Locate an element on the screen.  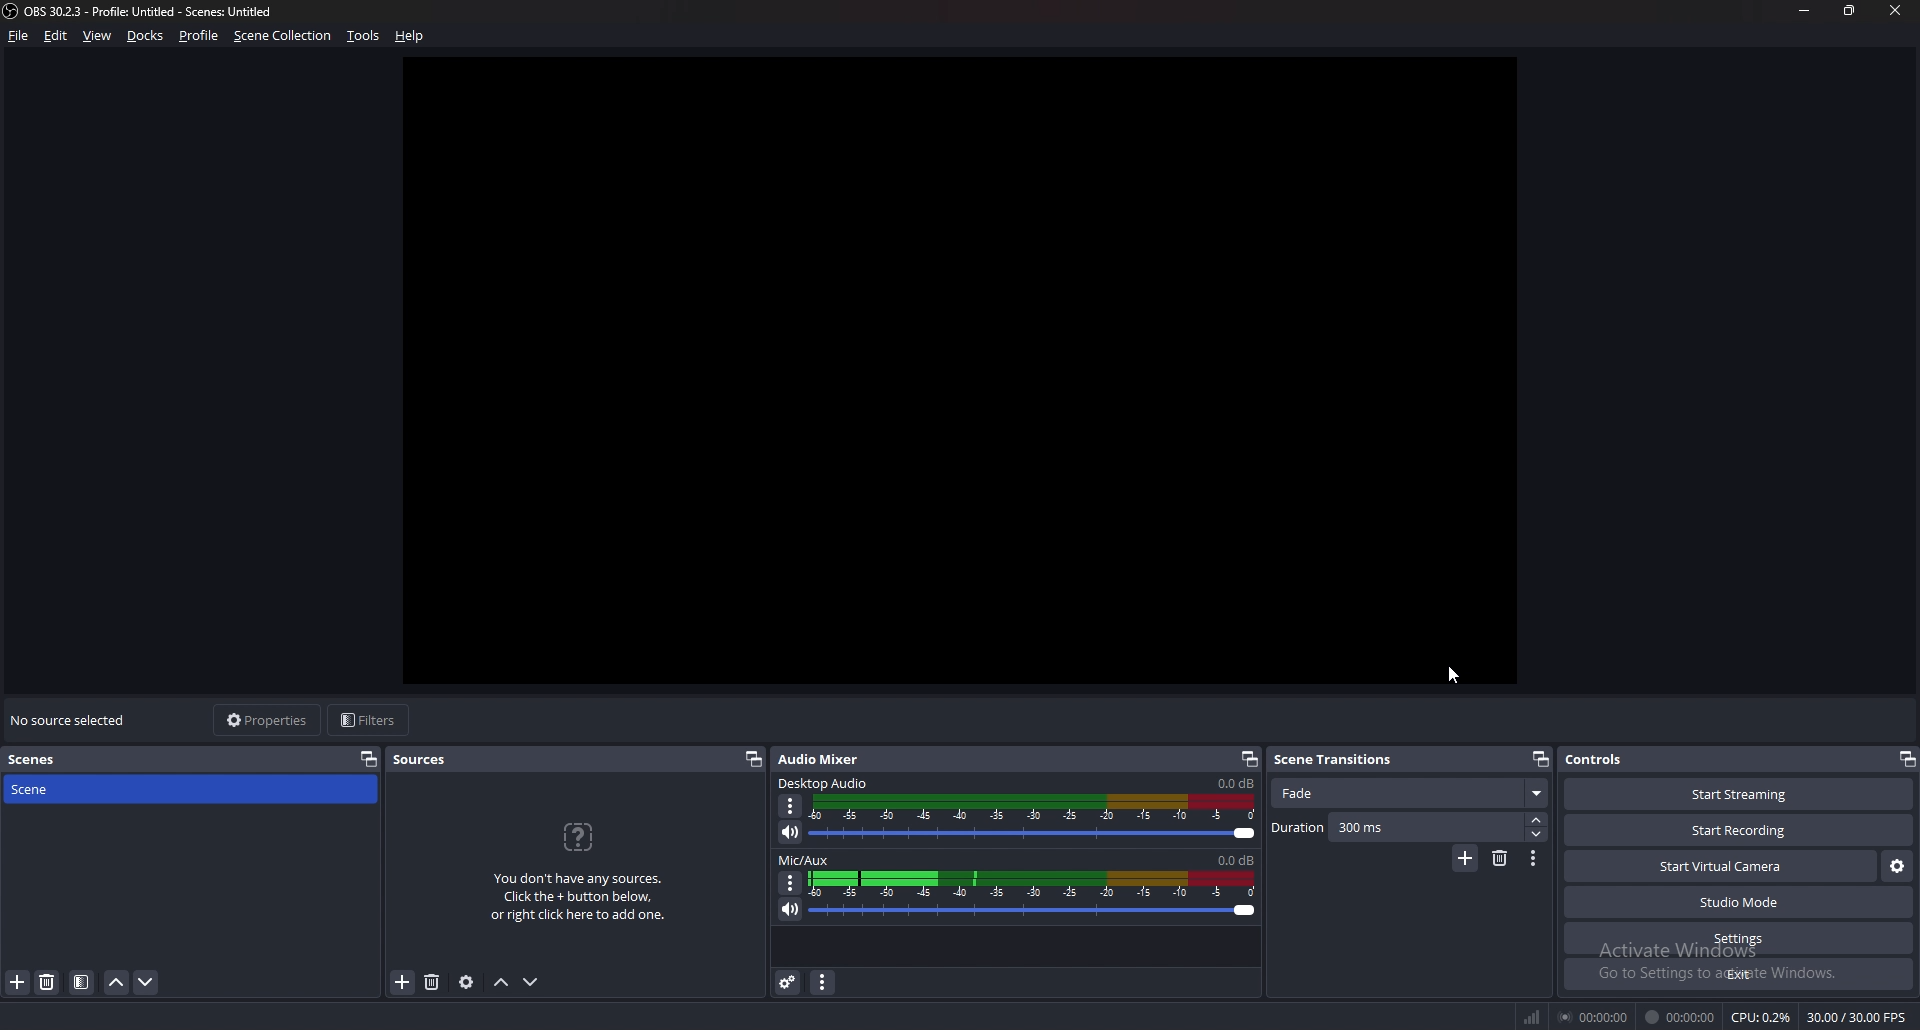
delete scene is located at coordinates (49, 983).